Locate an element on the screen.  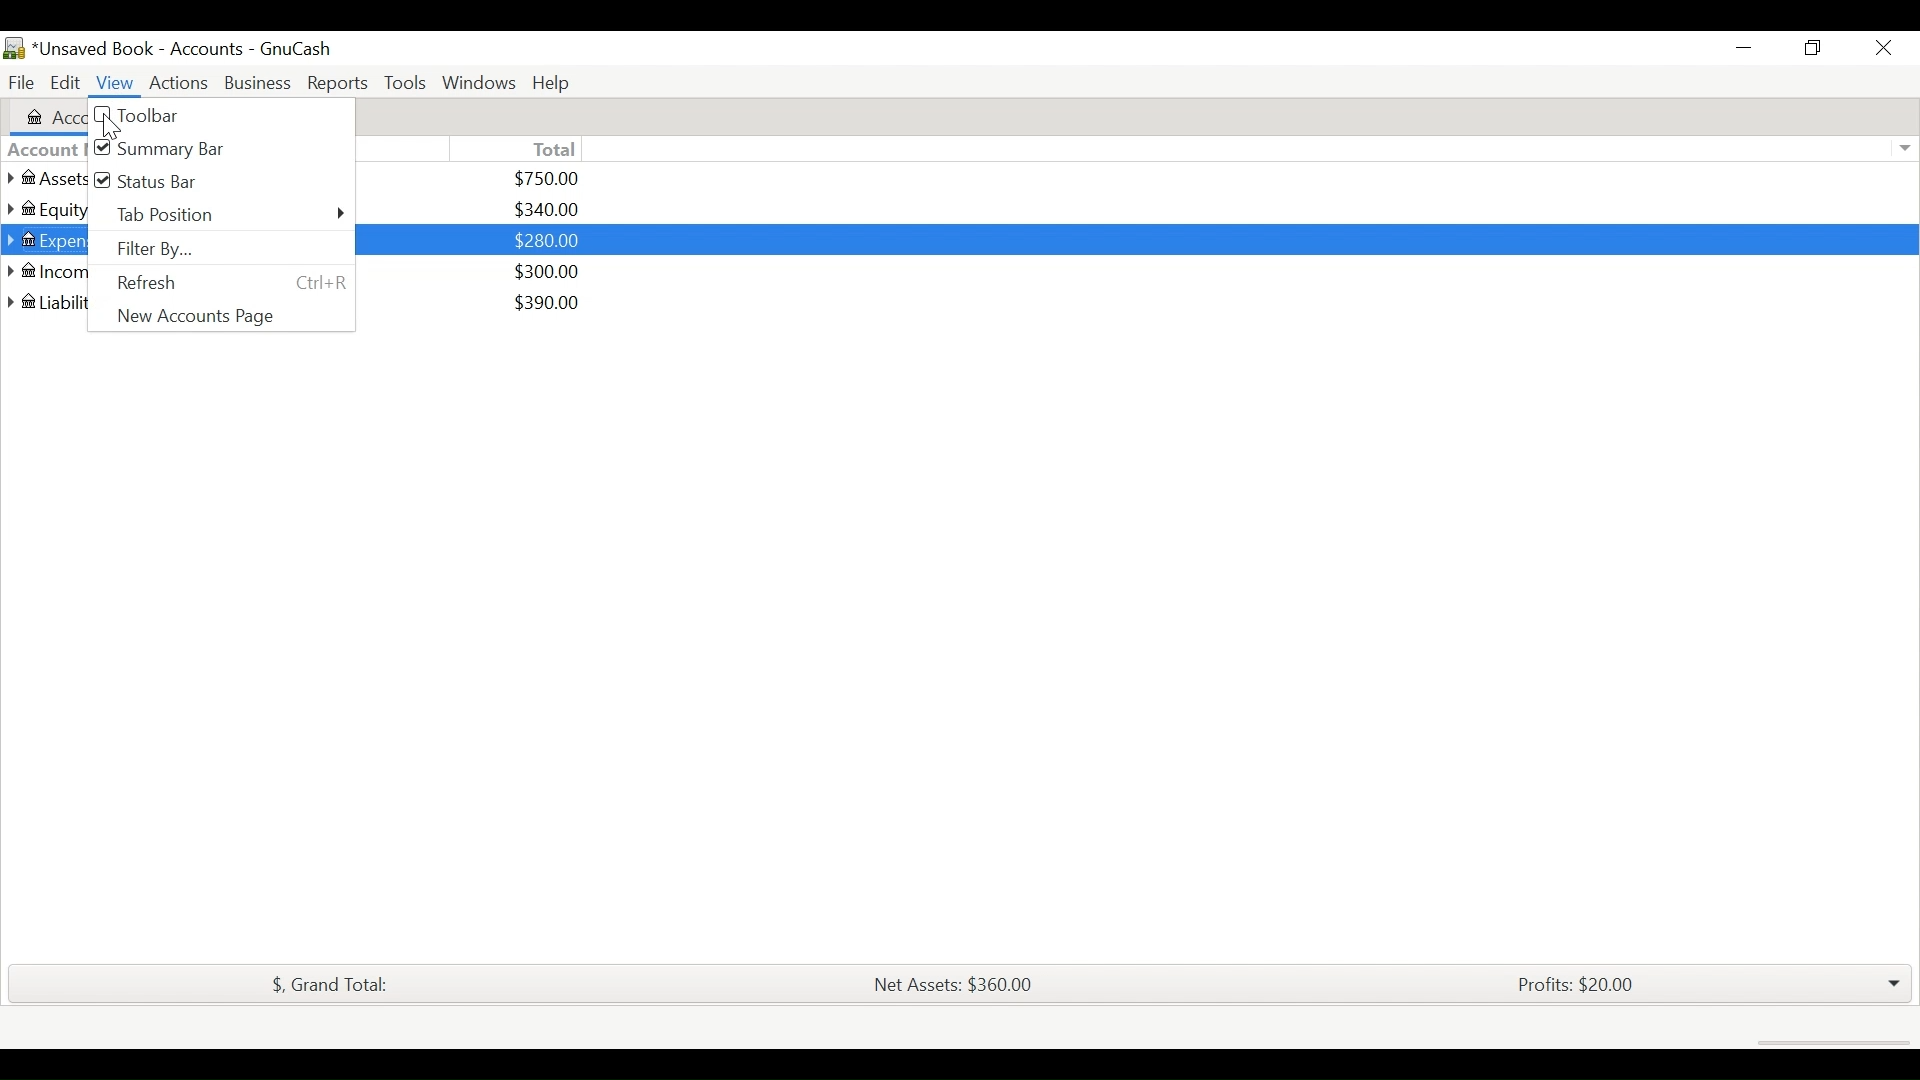
Business is located at coordinates (257, 83).